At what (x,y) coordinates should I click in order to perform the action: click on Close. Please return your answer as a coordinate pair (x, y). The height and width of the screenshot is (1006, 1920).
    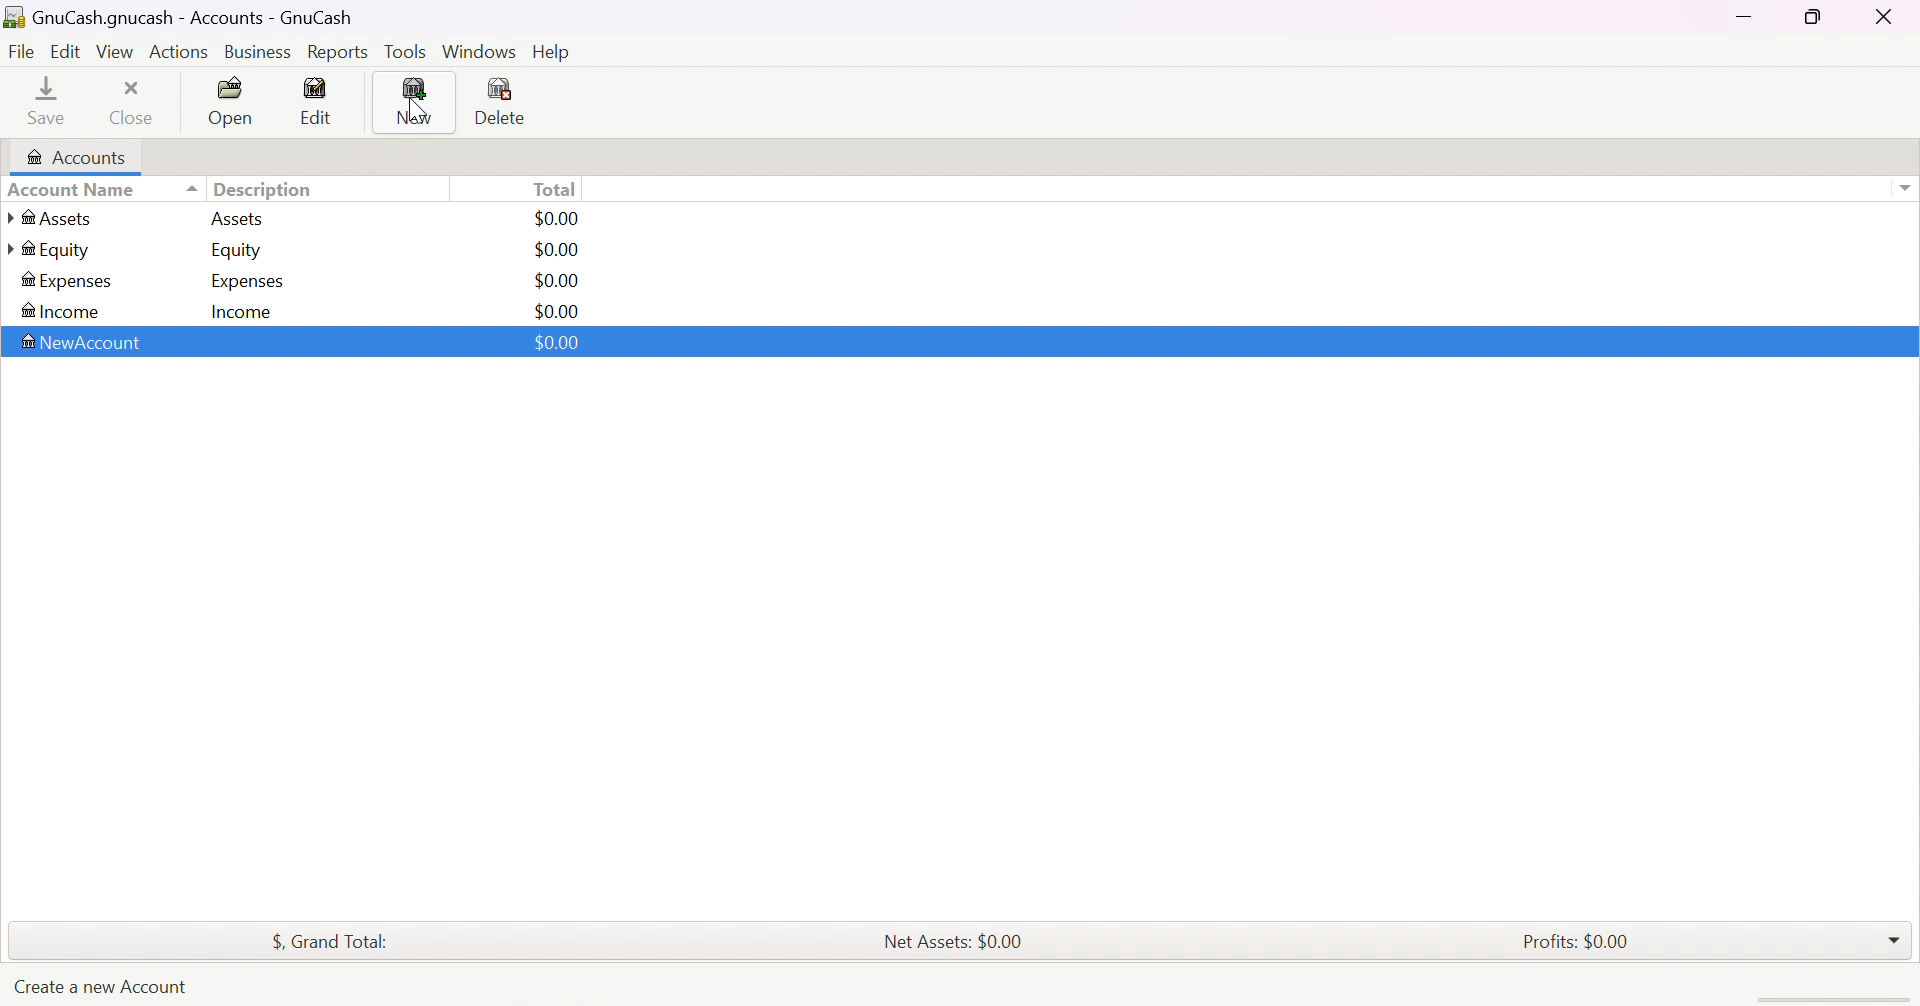
    Looking at the image, I should click on (133, 105).